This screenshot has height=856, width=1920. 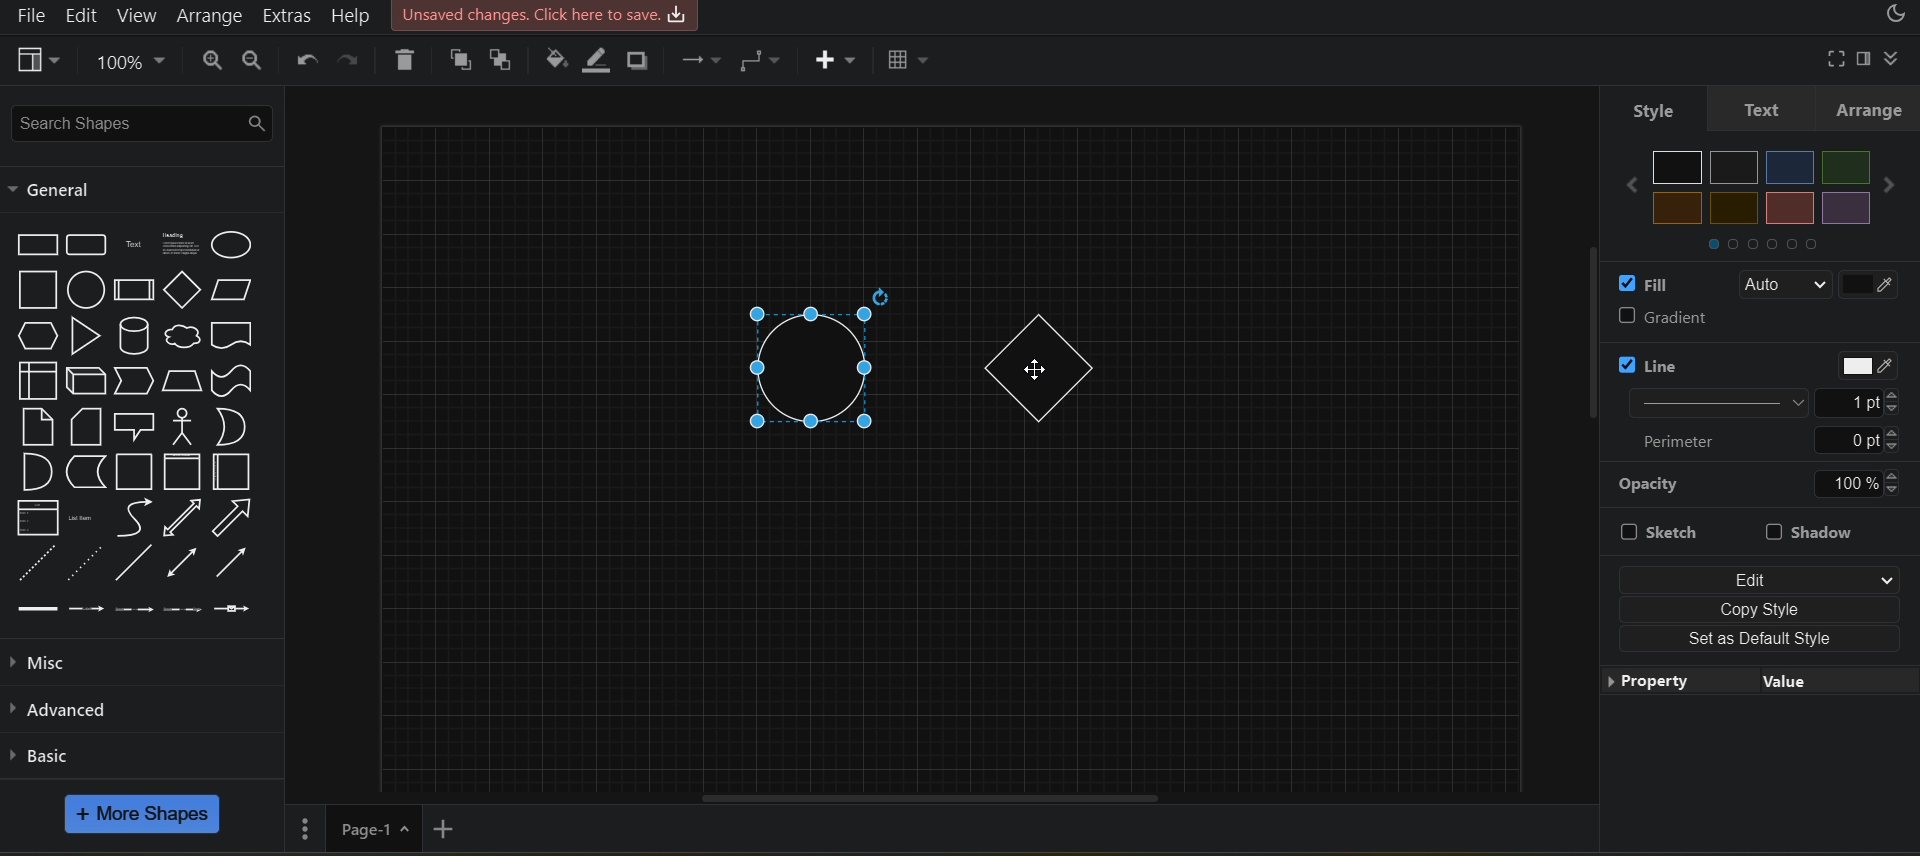 I want to click on arrange, so click(x=1862, y=109).